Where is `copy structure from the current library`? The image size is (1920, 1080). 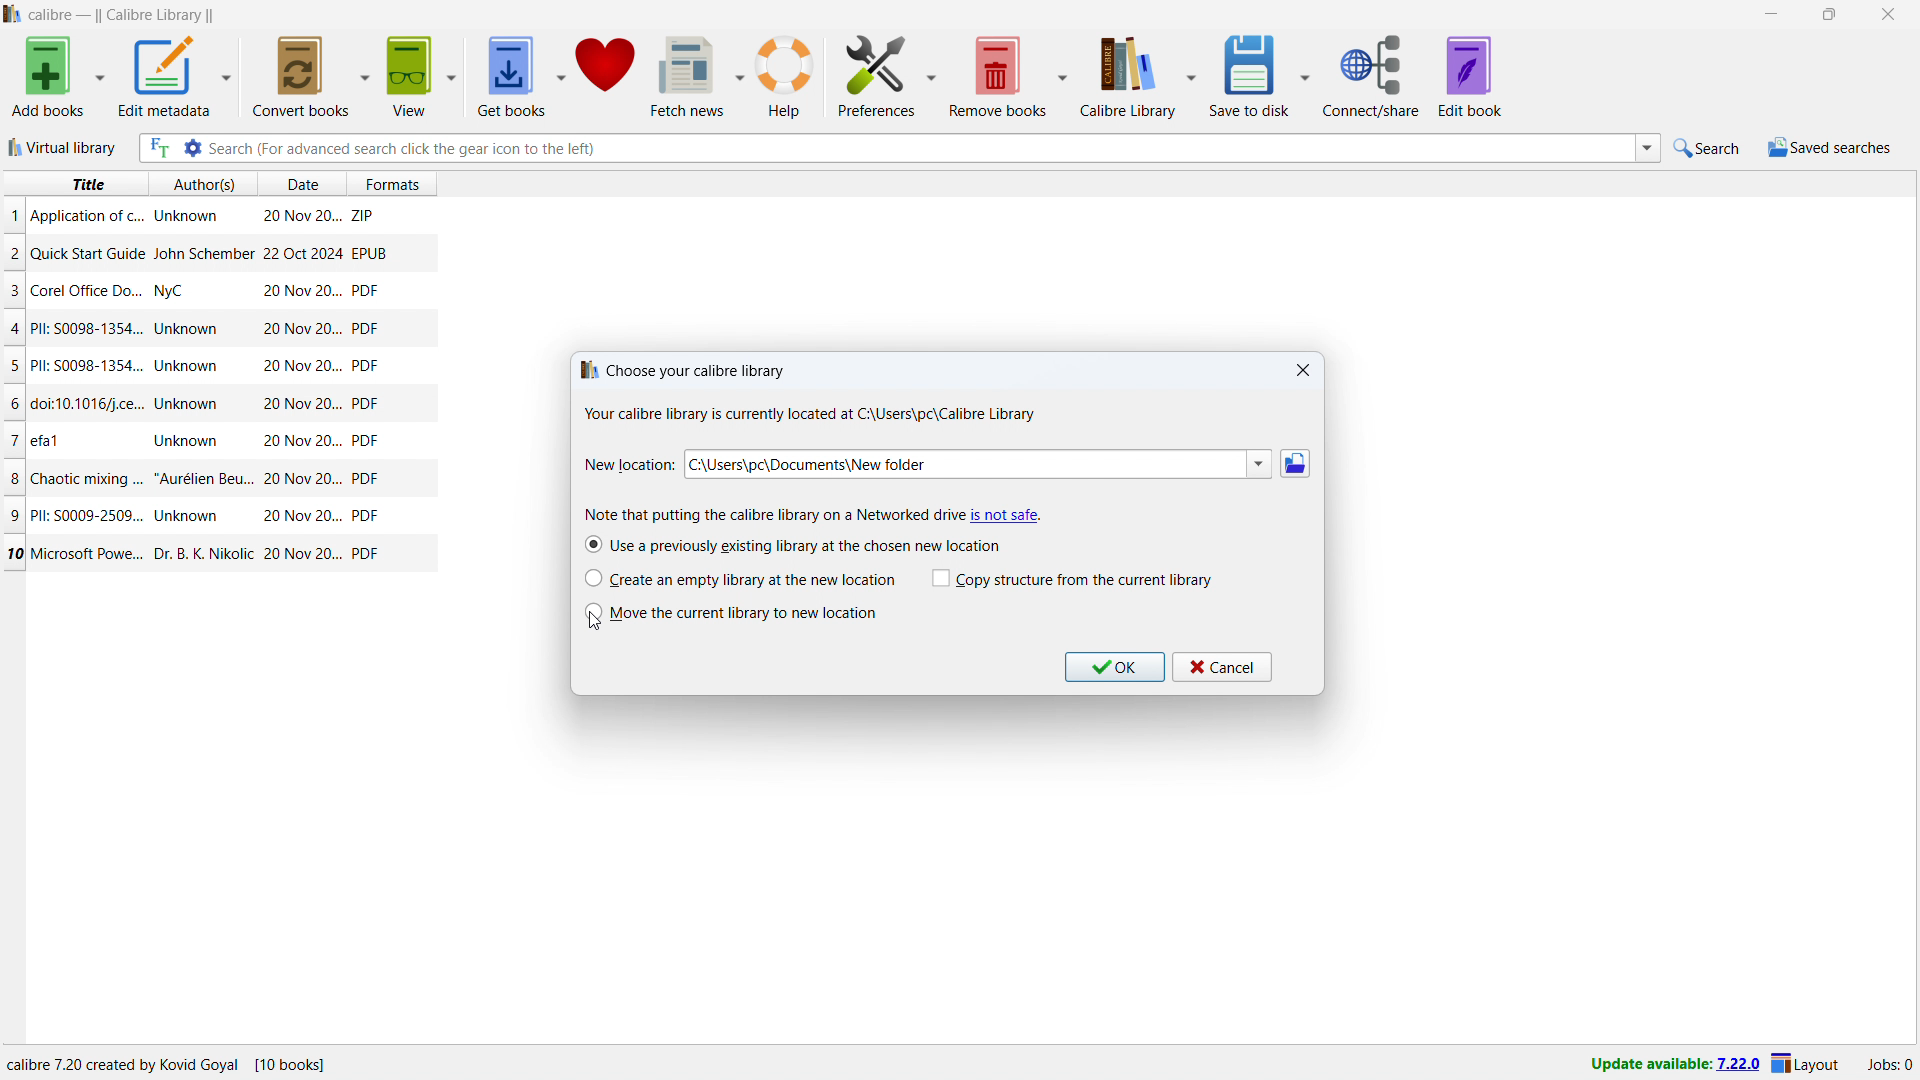 copy structure from the current library is located at coordinates (1073, 579).